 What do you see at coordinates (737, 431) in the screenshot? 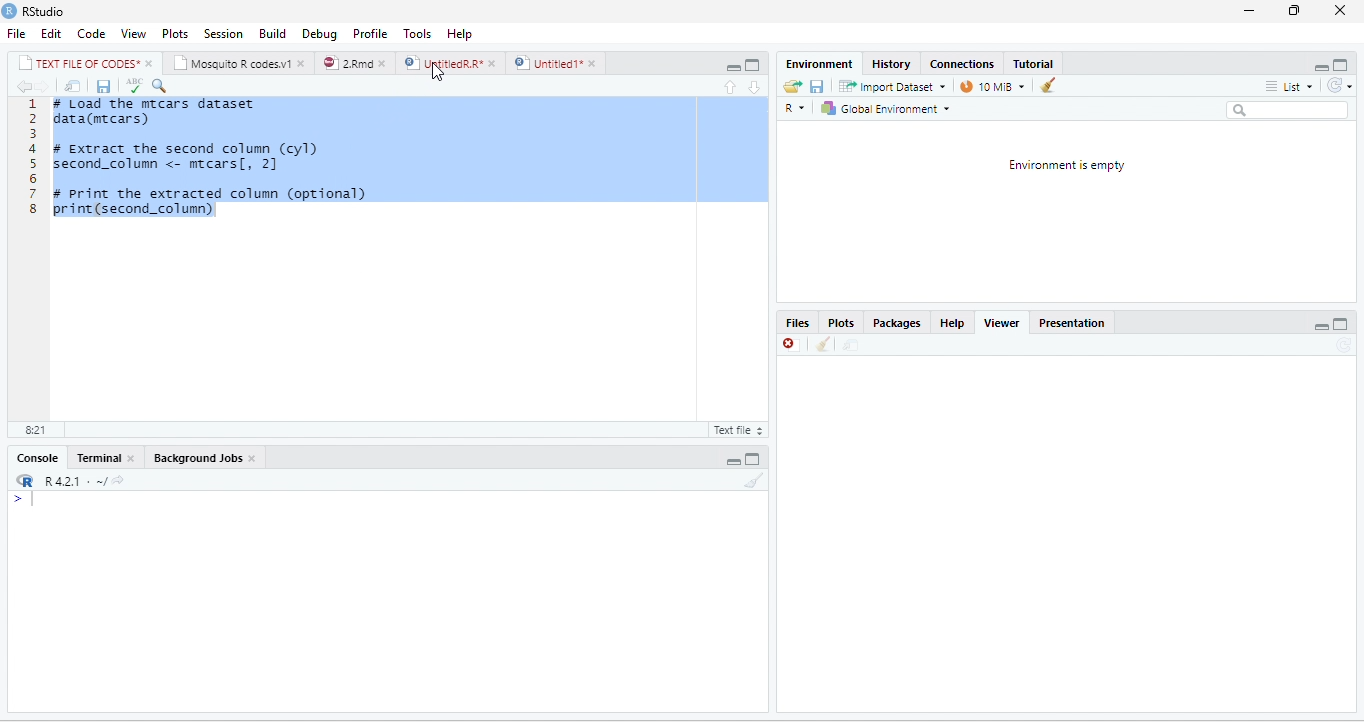
I see `text file` at bounding box center [737, 431].